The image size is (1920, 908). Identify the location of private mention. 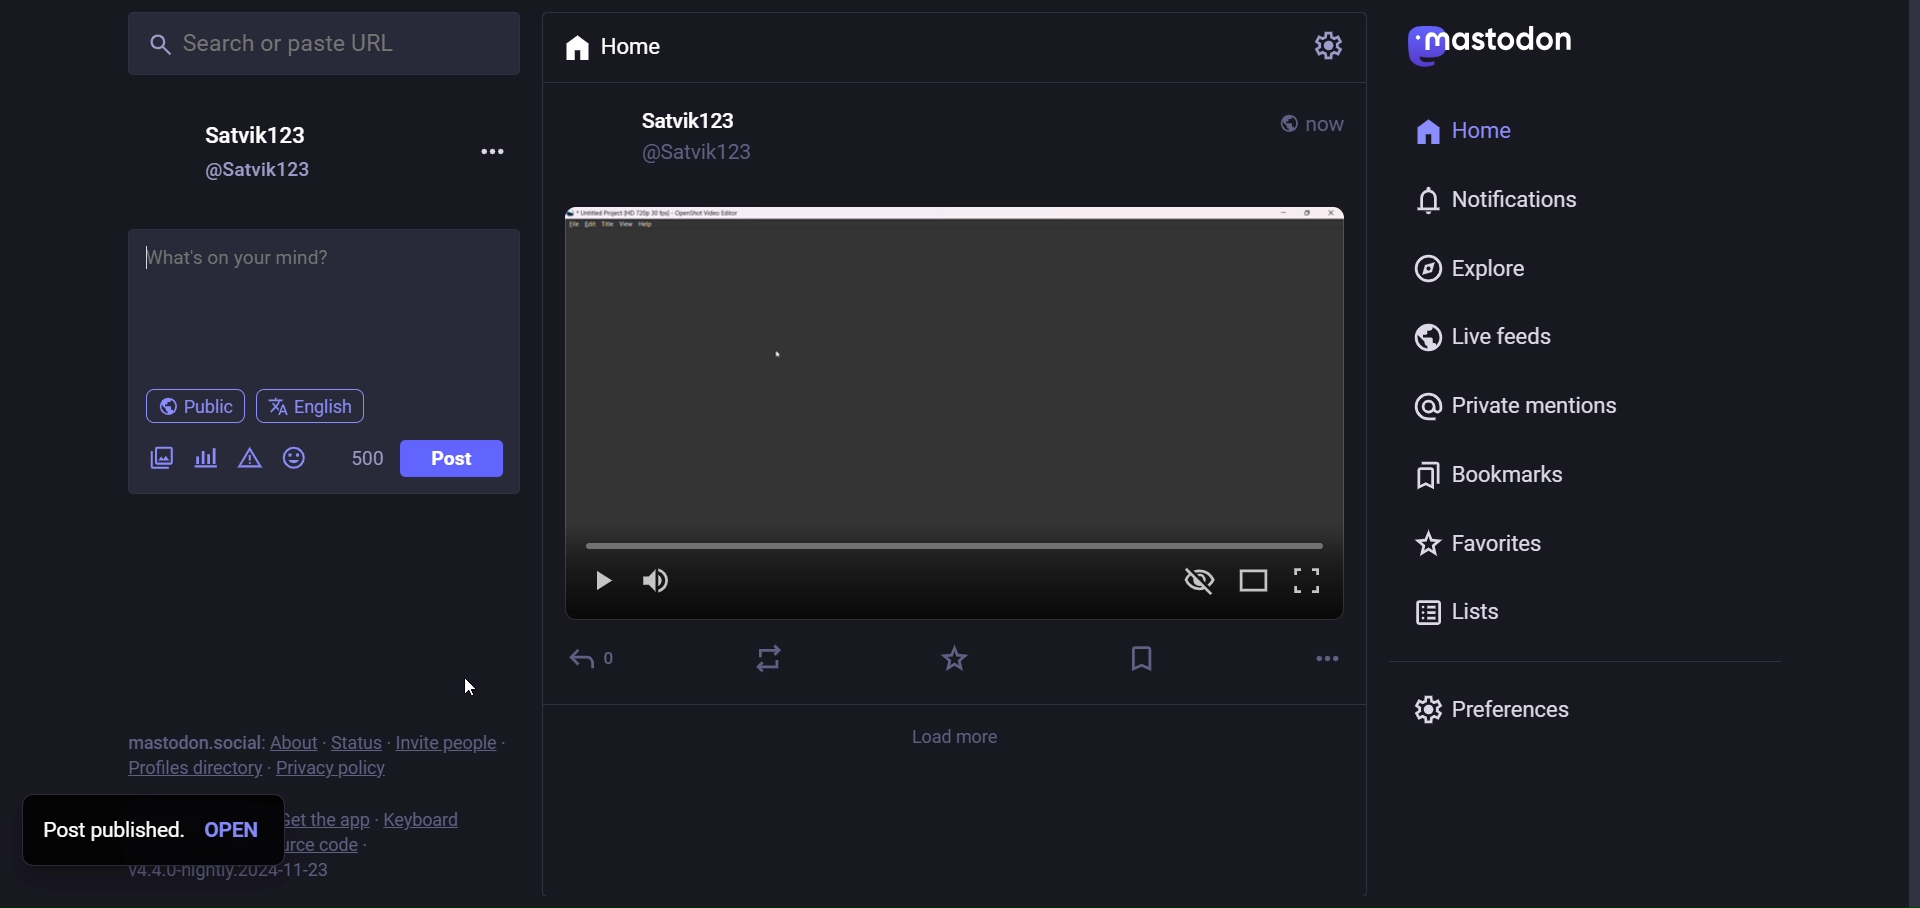
(1511, 404).